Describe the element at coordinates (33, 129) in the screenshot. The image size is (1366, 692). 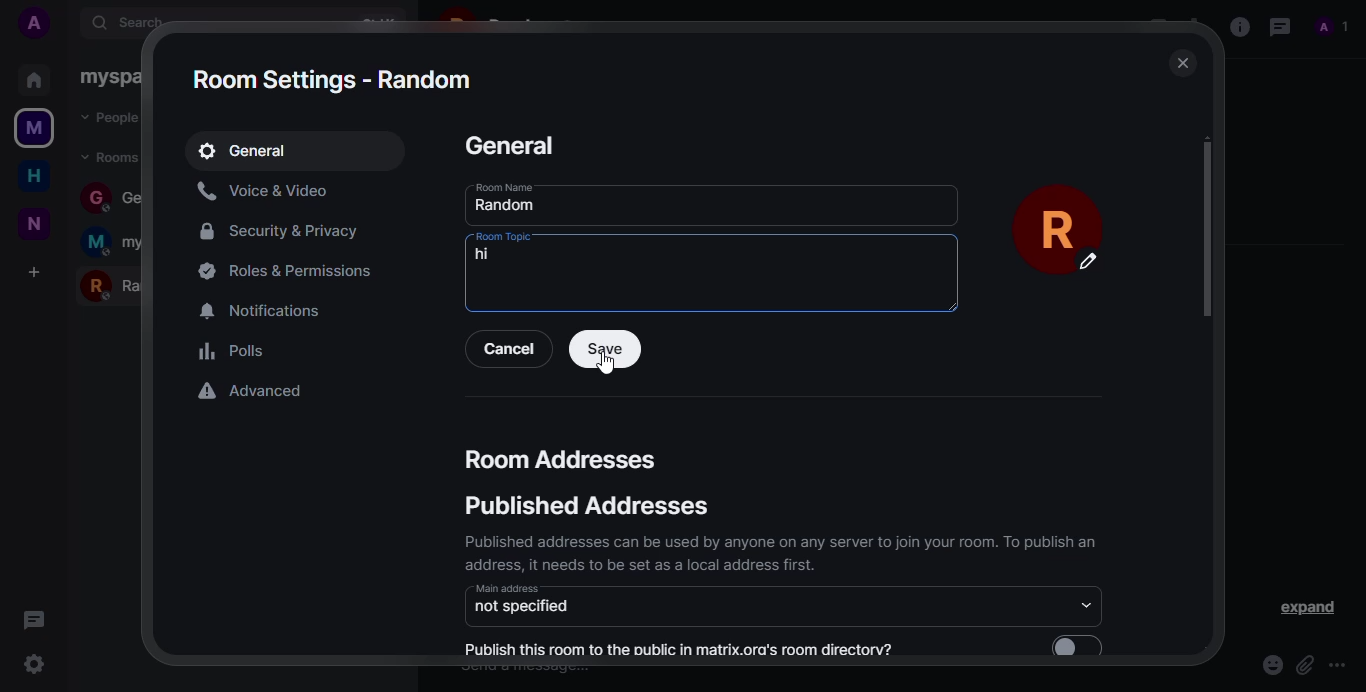
I see `myspace` at that location.